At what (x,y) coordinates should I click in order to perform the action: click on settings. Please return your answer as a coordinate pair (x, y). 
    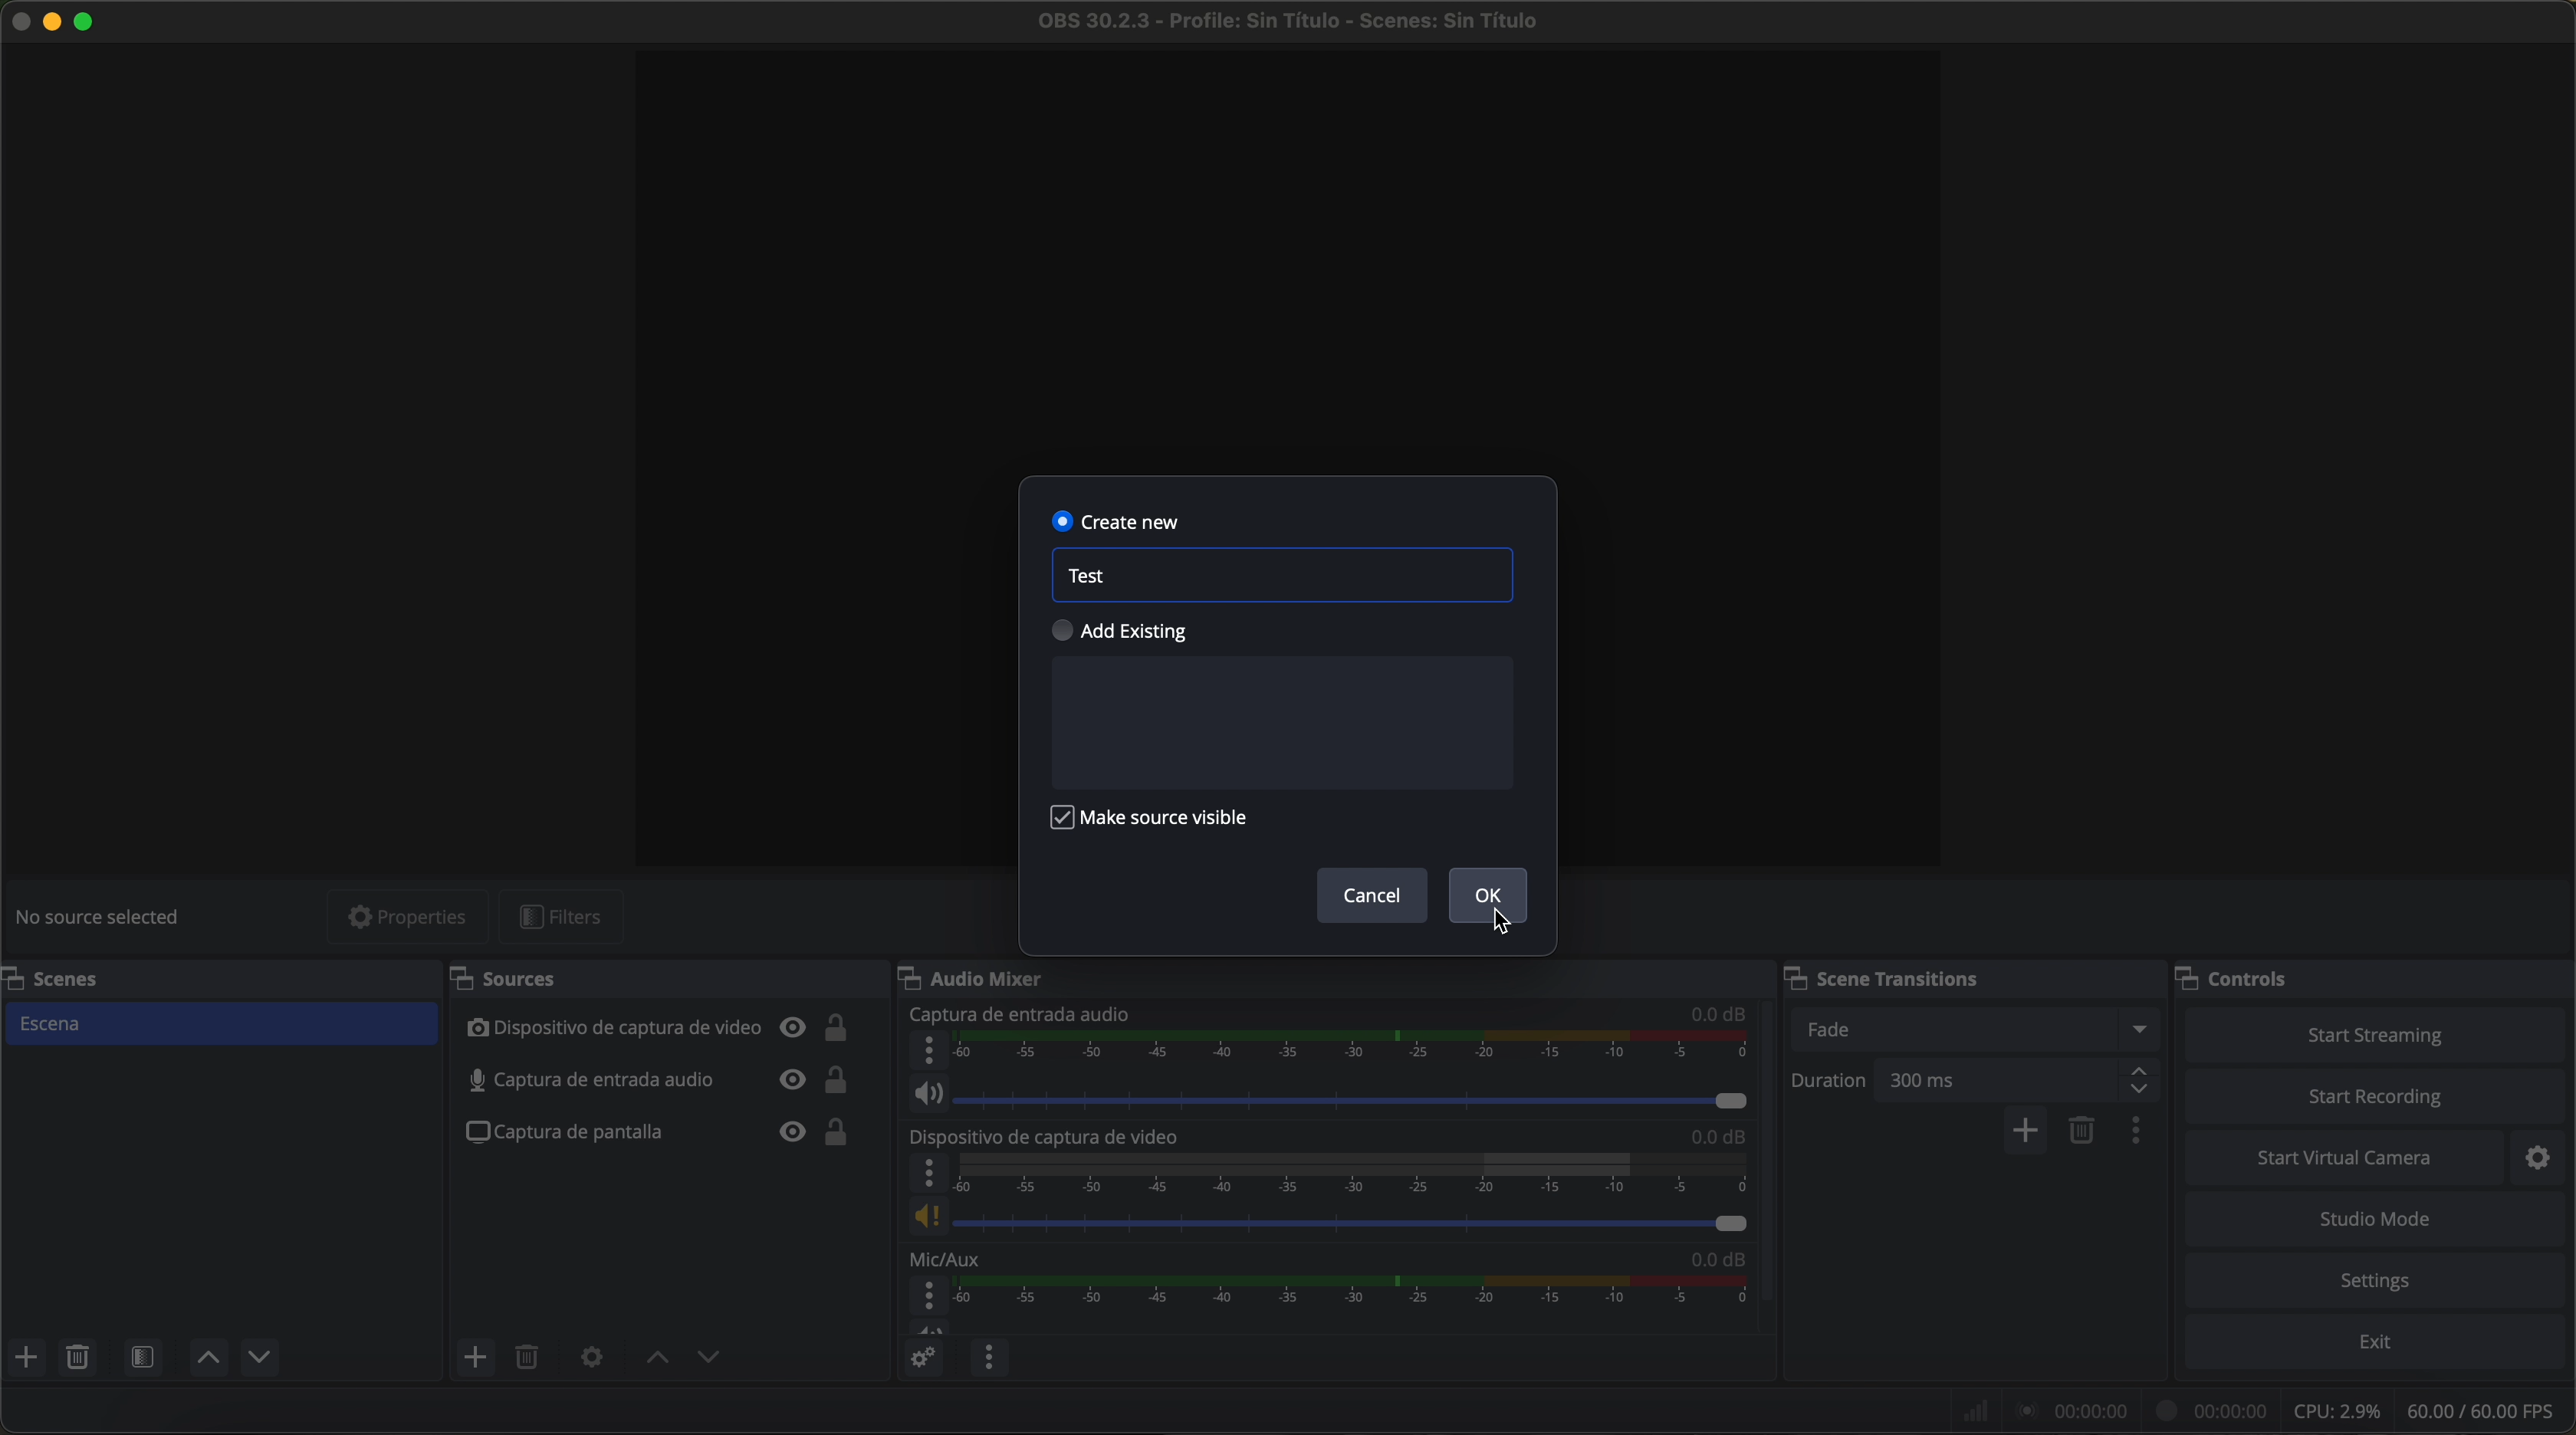
    Looking at the image, I should click on (2547, 1156).